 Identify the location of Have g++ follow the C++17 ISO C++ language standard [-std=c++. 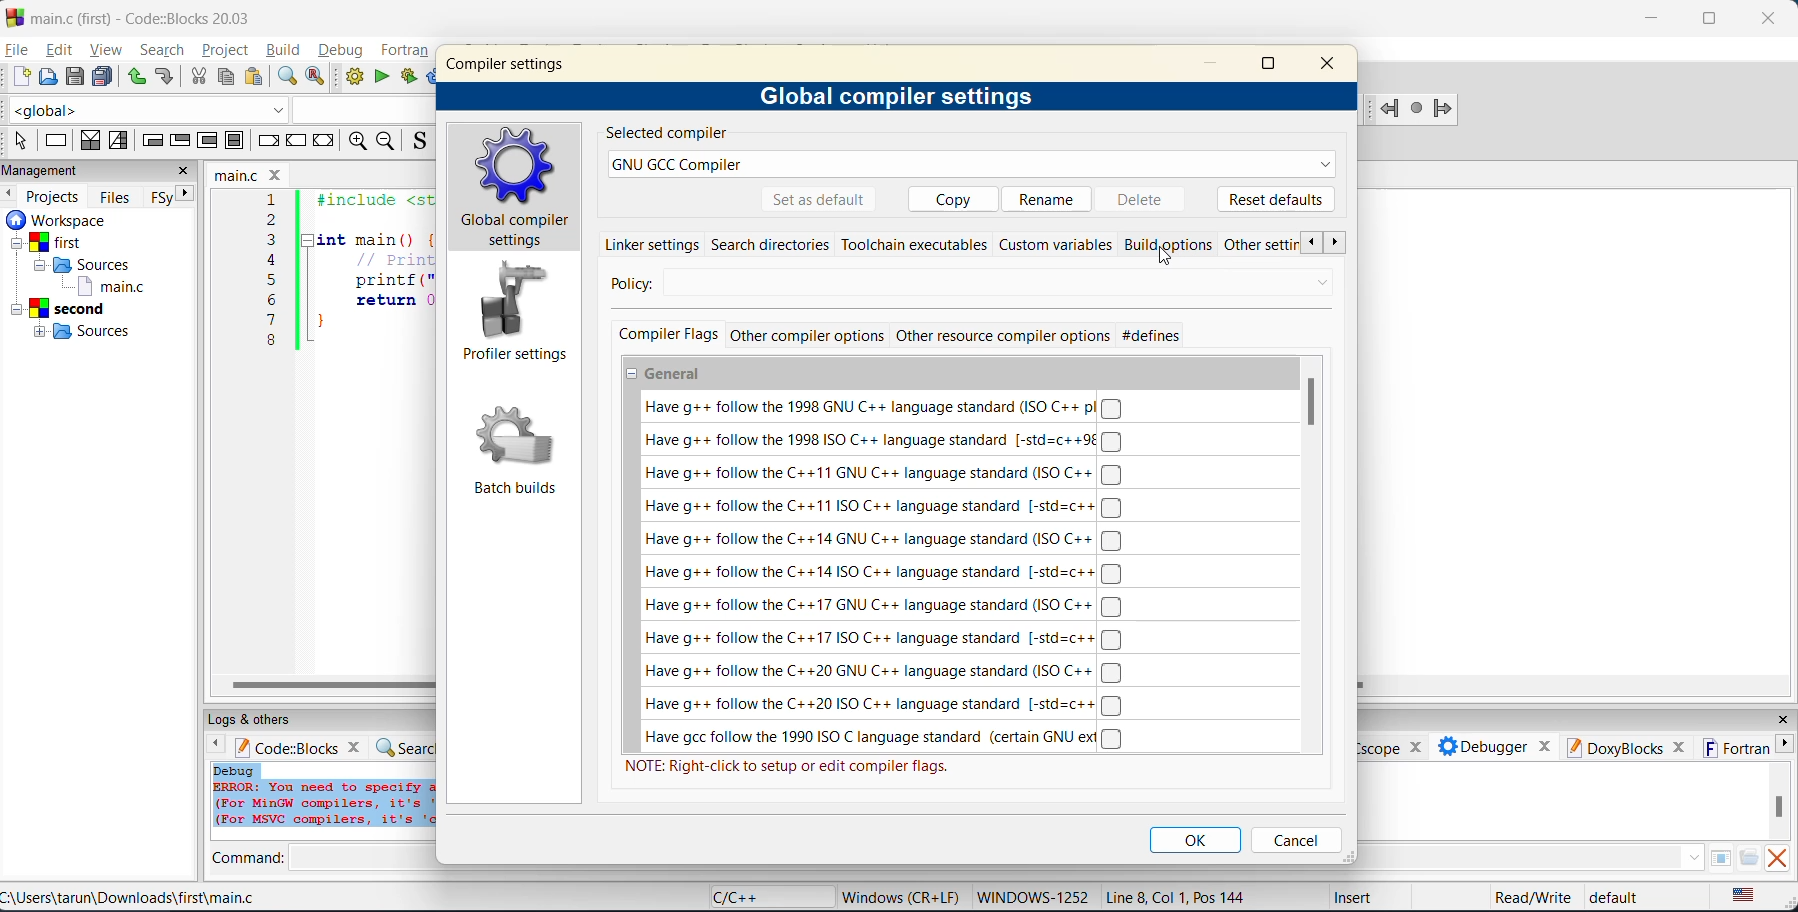
(884, 639).